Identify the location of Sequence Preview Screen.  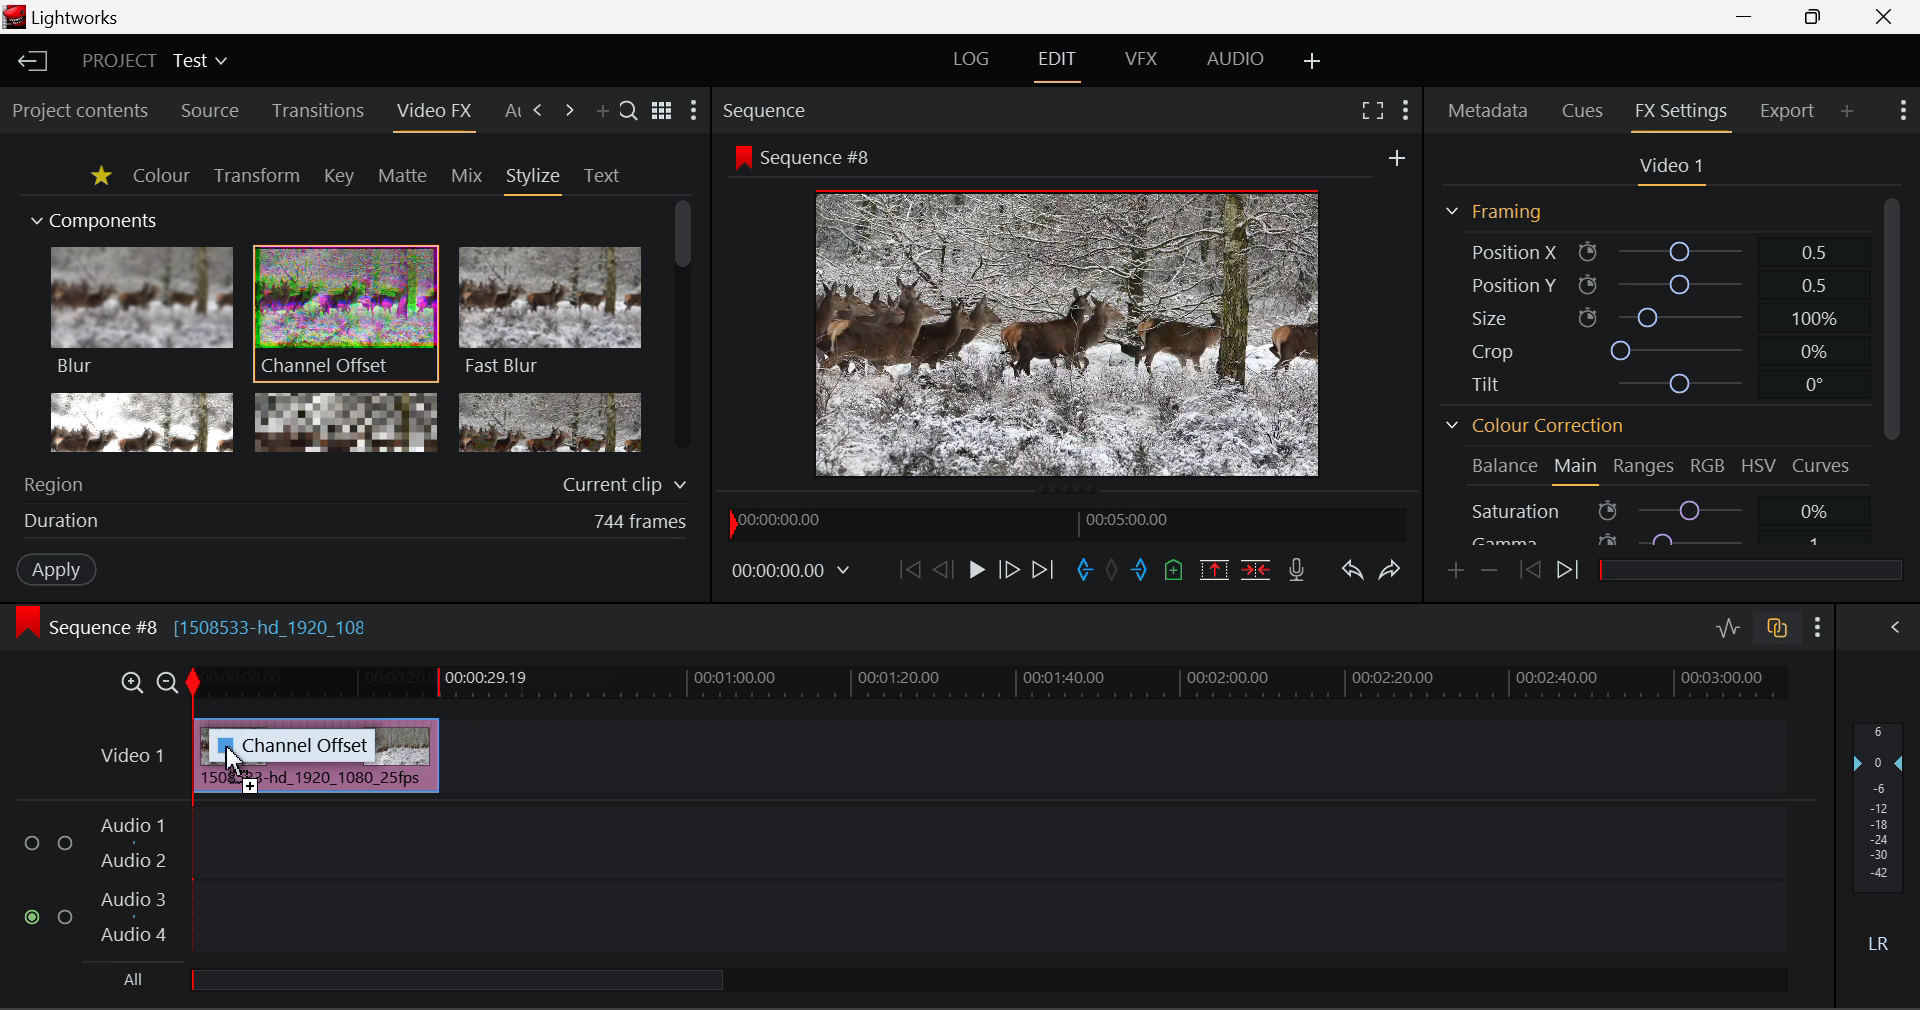
(1069, 310).